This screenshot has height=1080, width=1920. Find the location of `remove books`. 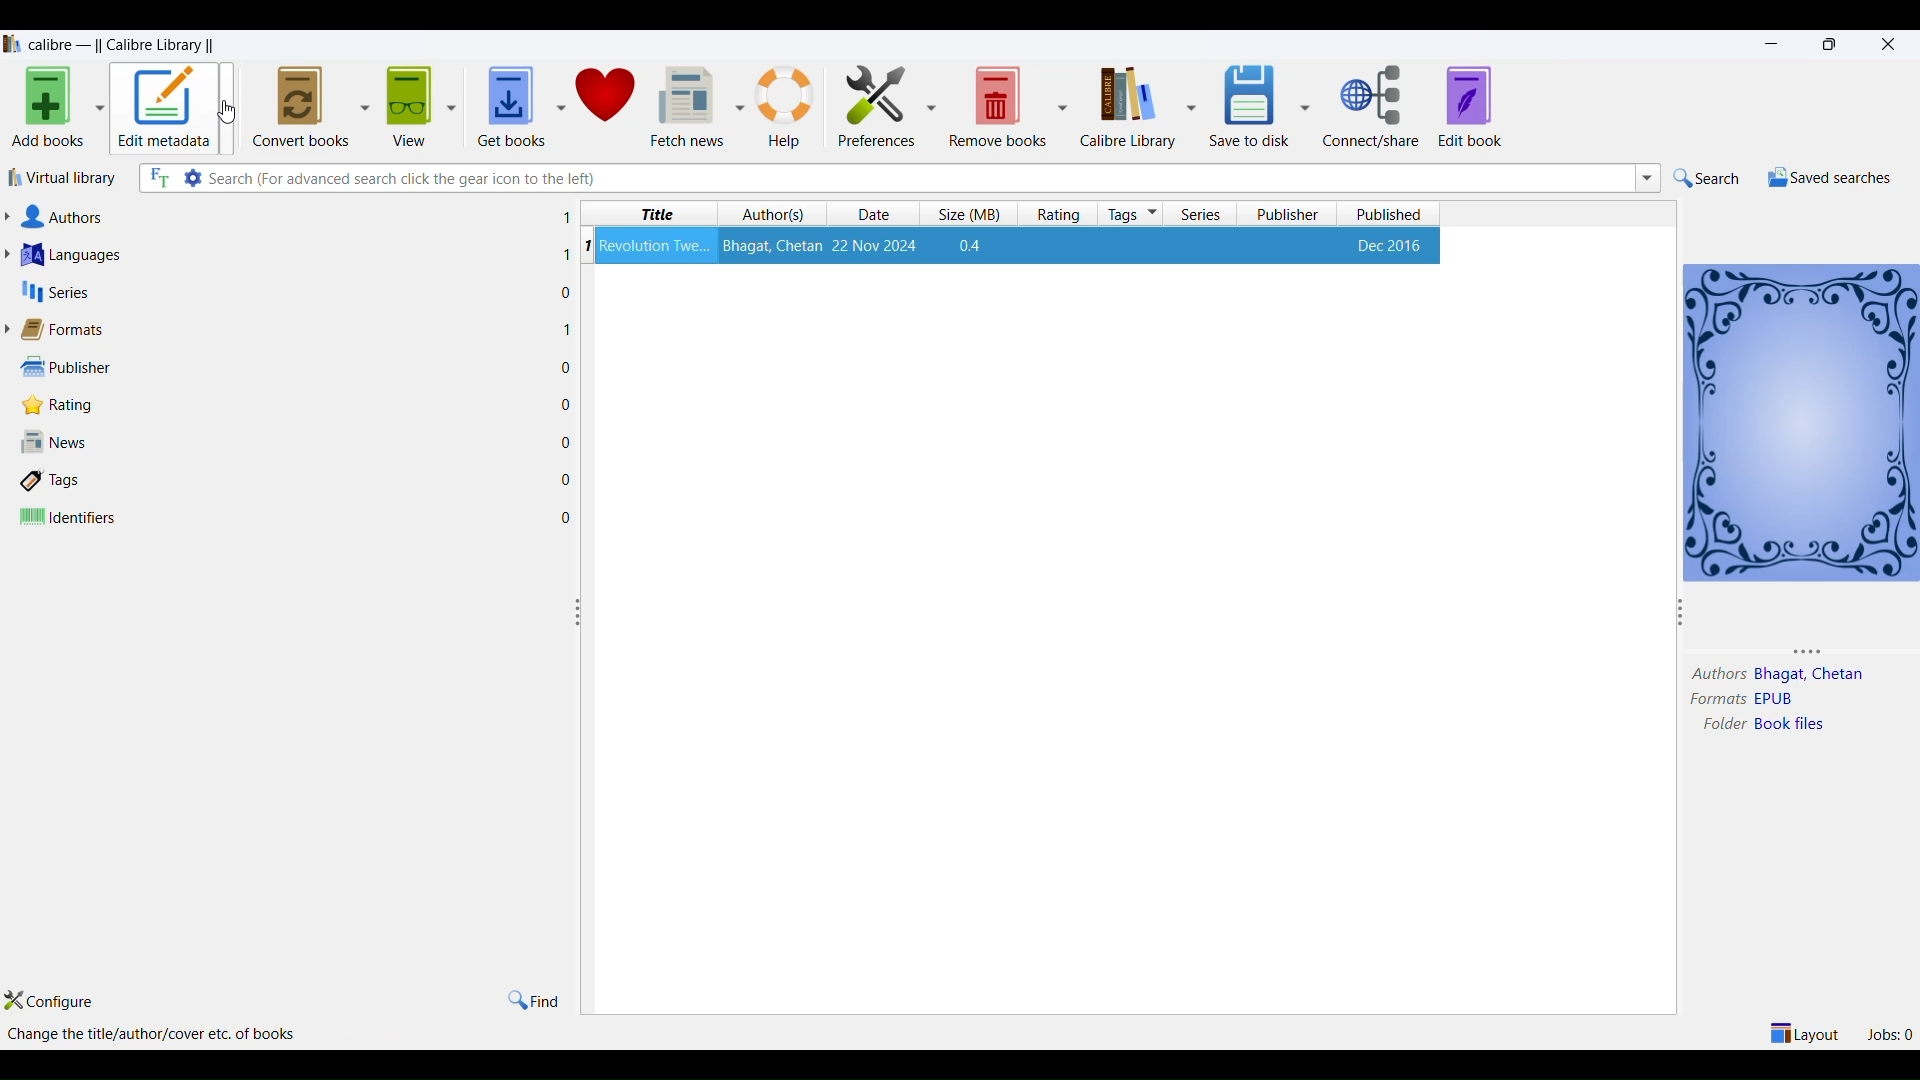

remove books is located at coordinates (998, 104).